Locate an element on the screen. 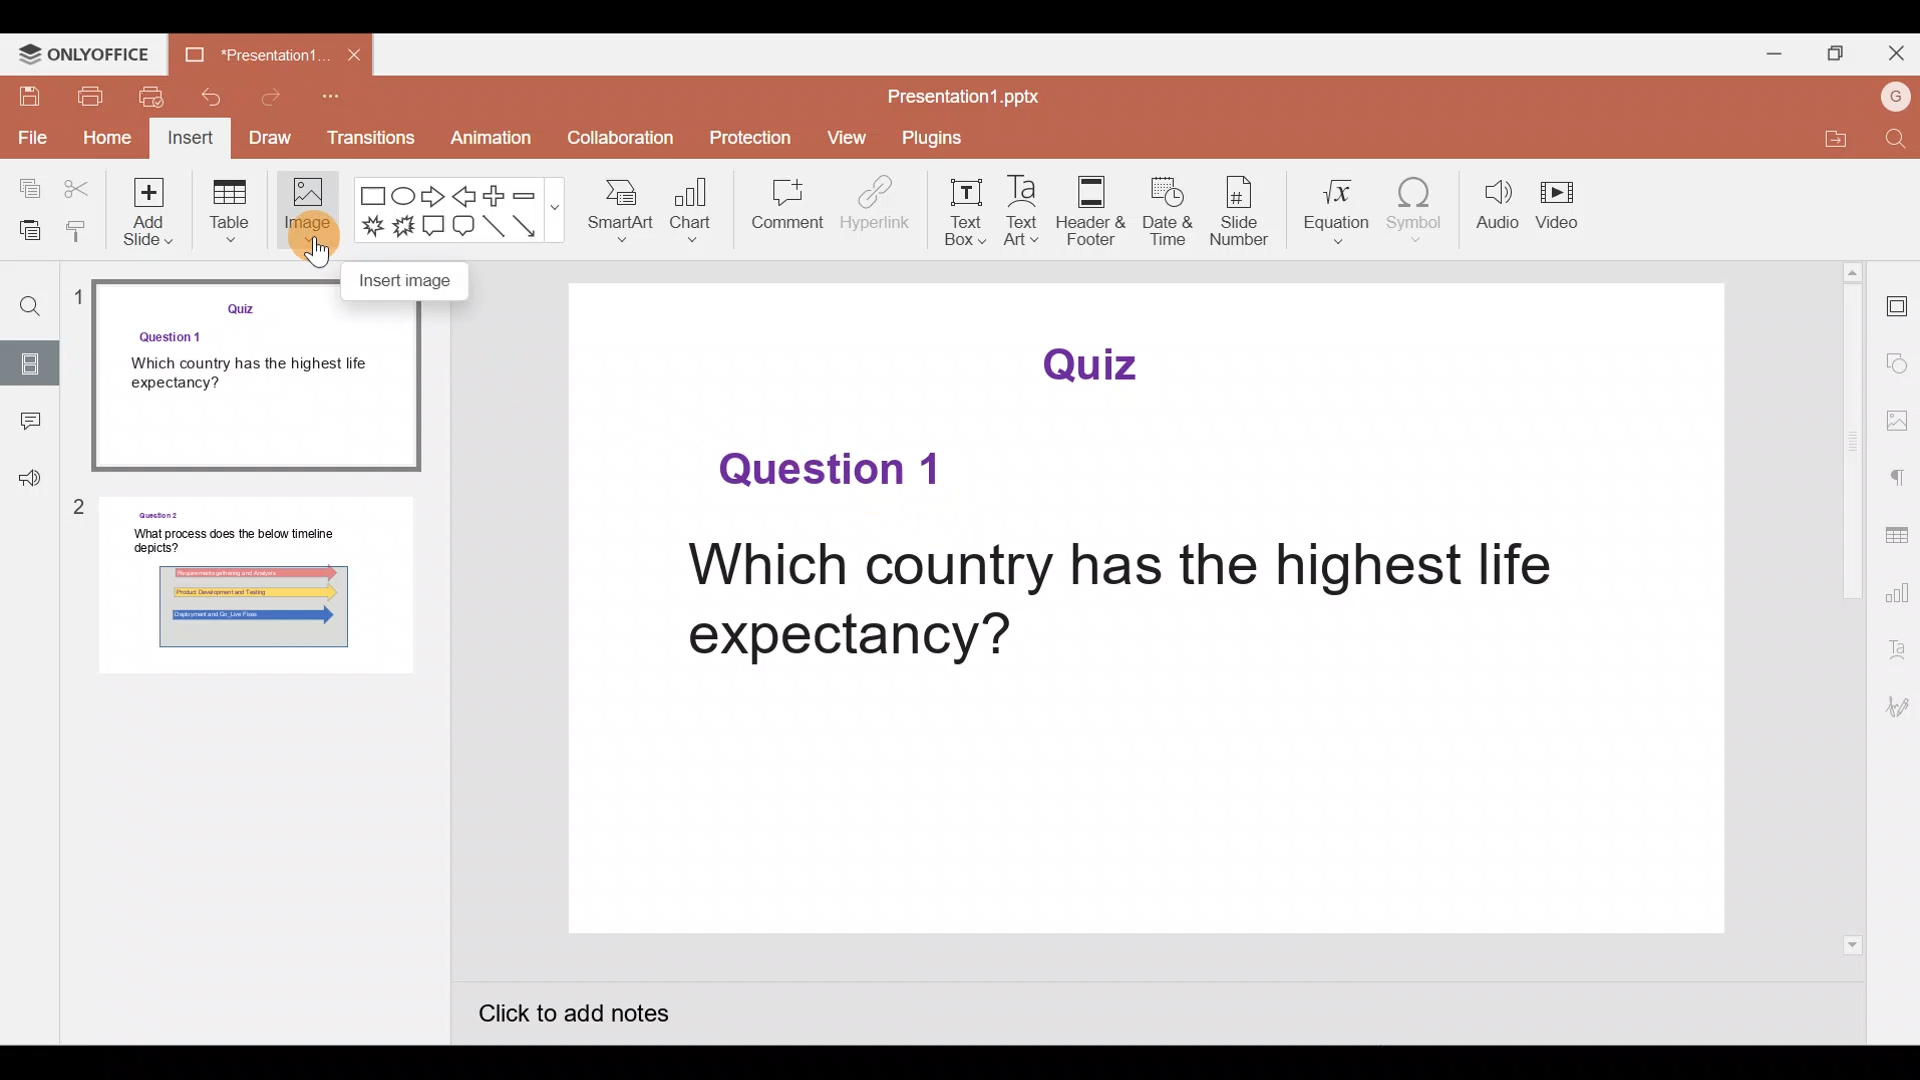  Left arrow is located at coordinates (469, 197).